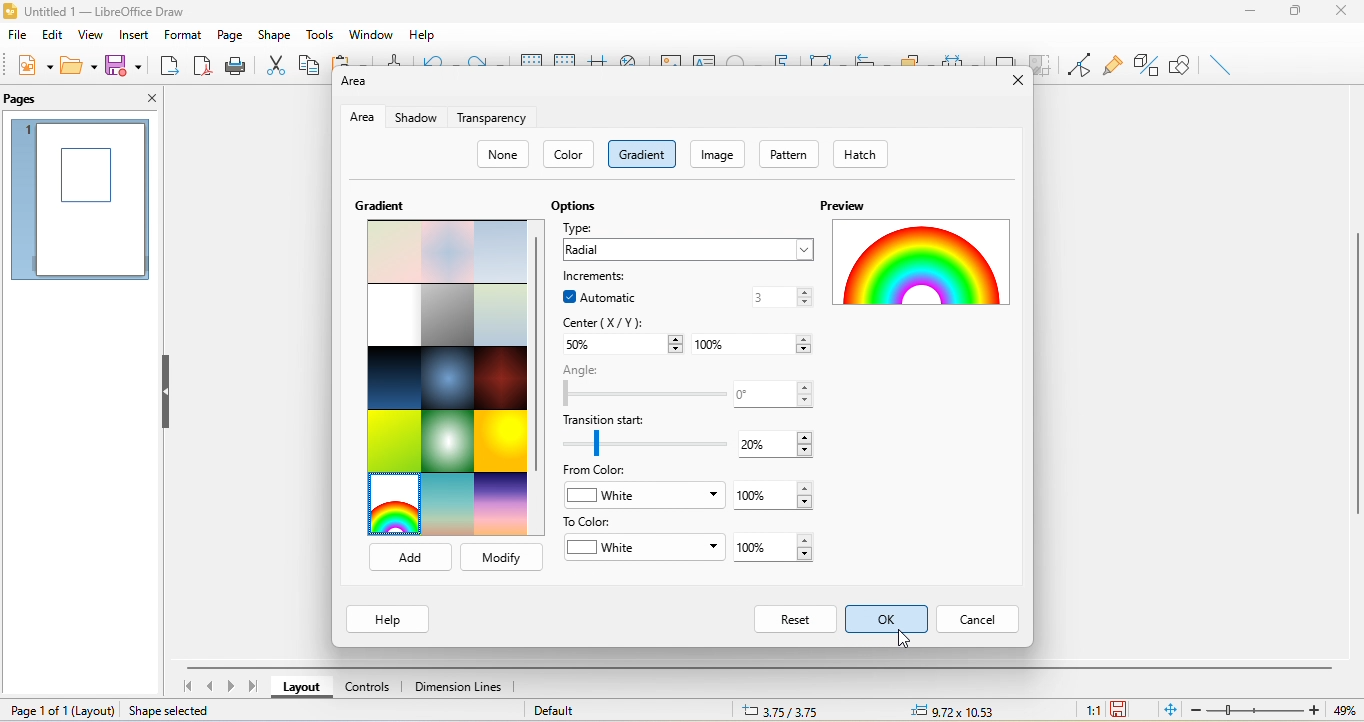 The image size is (1364, 722). What do you see at coordinates (502, 444) in the screenshot?
I see `sunshine` at bounding box center [502, 444].